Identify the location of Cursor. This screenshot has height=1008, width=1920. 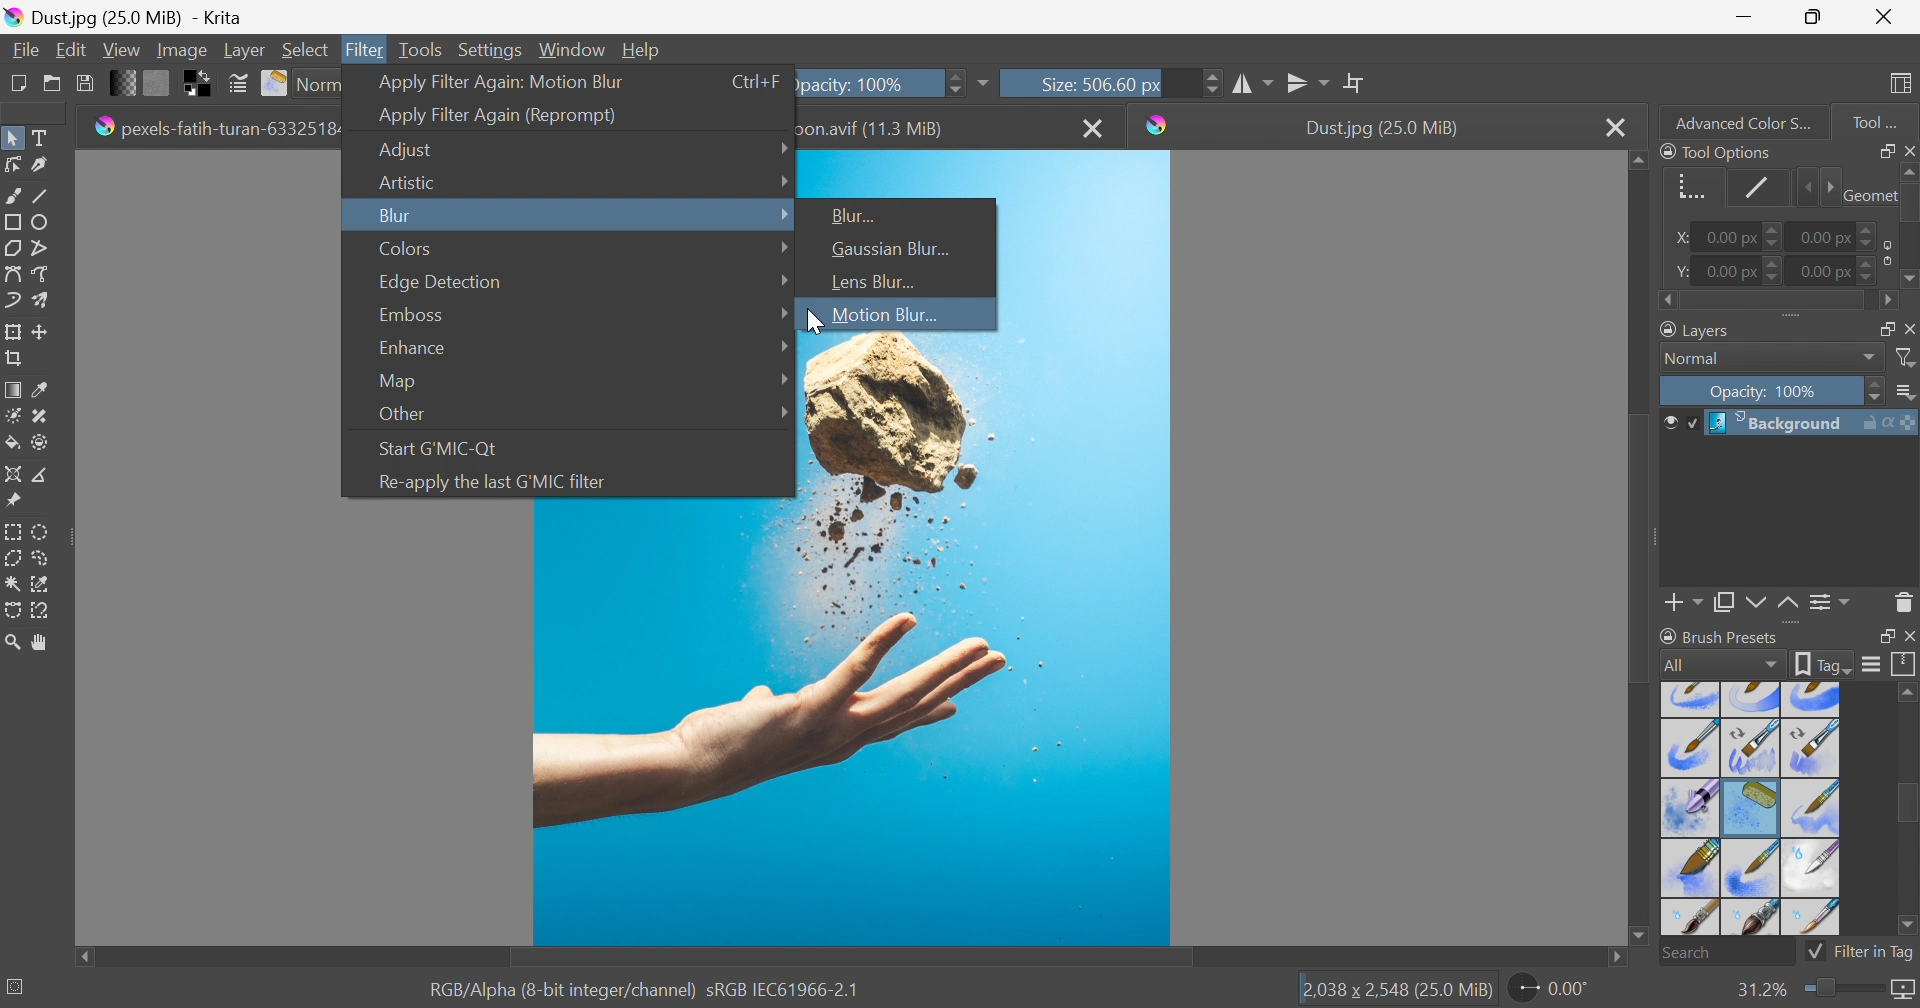
(810, 319).